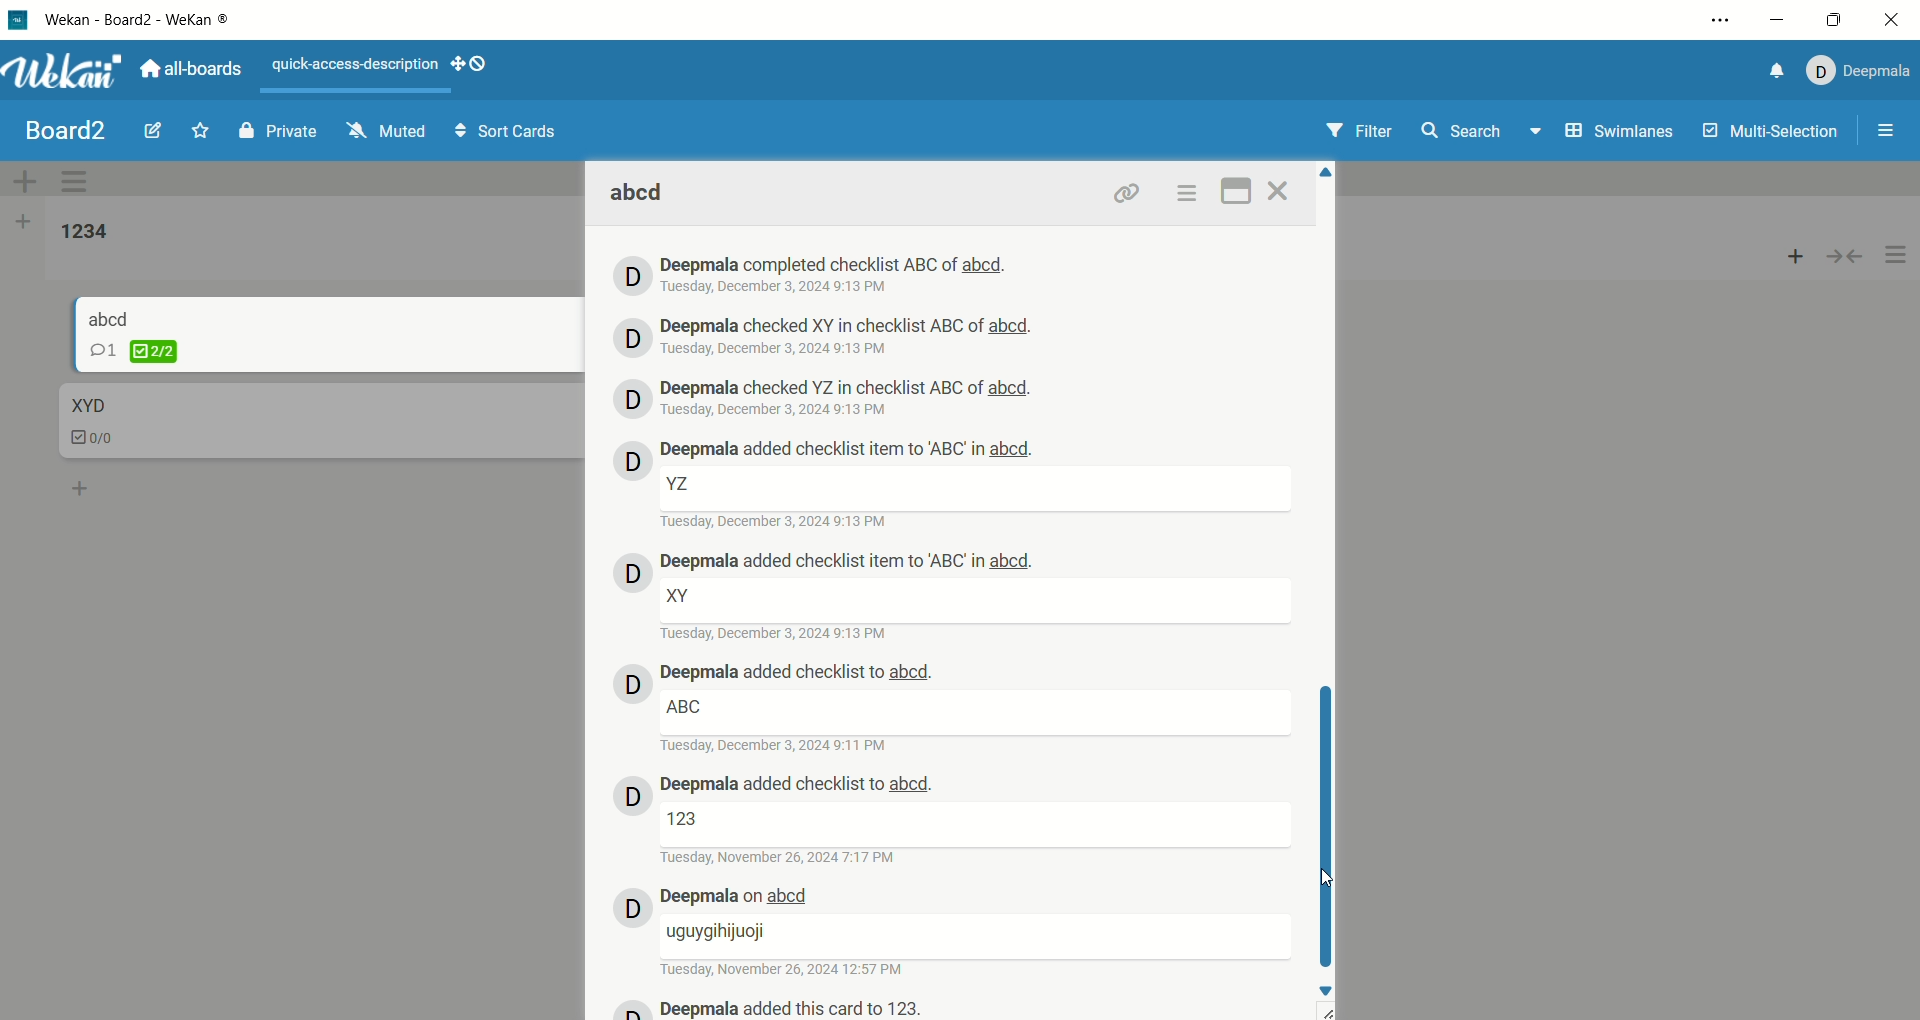  What do you see at coordinates (134, 351) in the screenshot?
I see `checklist` at bounding box center [134, 351].